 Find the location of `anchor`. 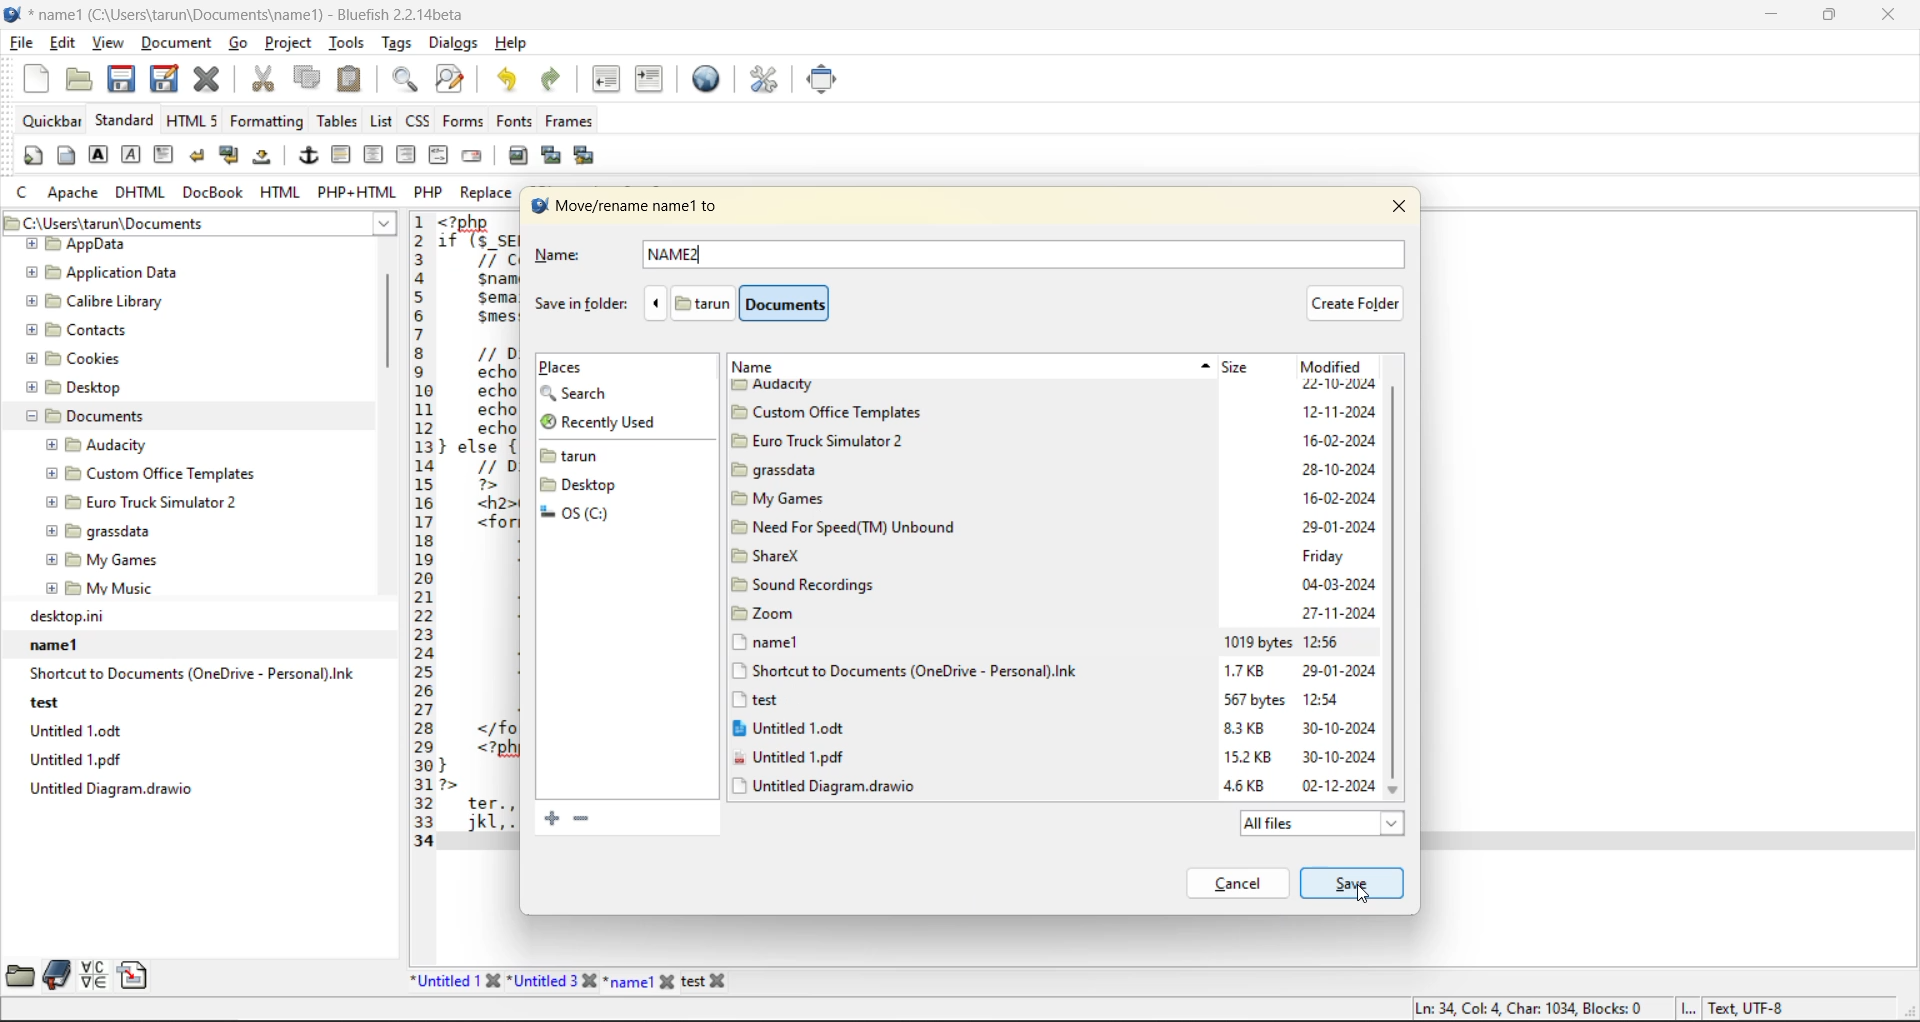

anchor is located at coordinates (309, 157).